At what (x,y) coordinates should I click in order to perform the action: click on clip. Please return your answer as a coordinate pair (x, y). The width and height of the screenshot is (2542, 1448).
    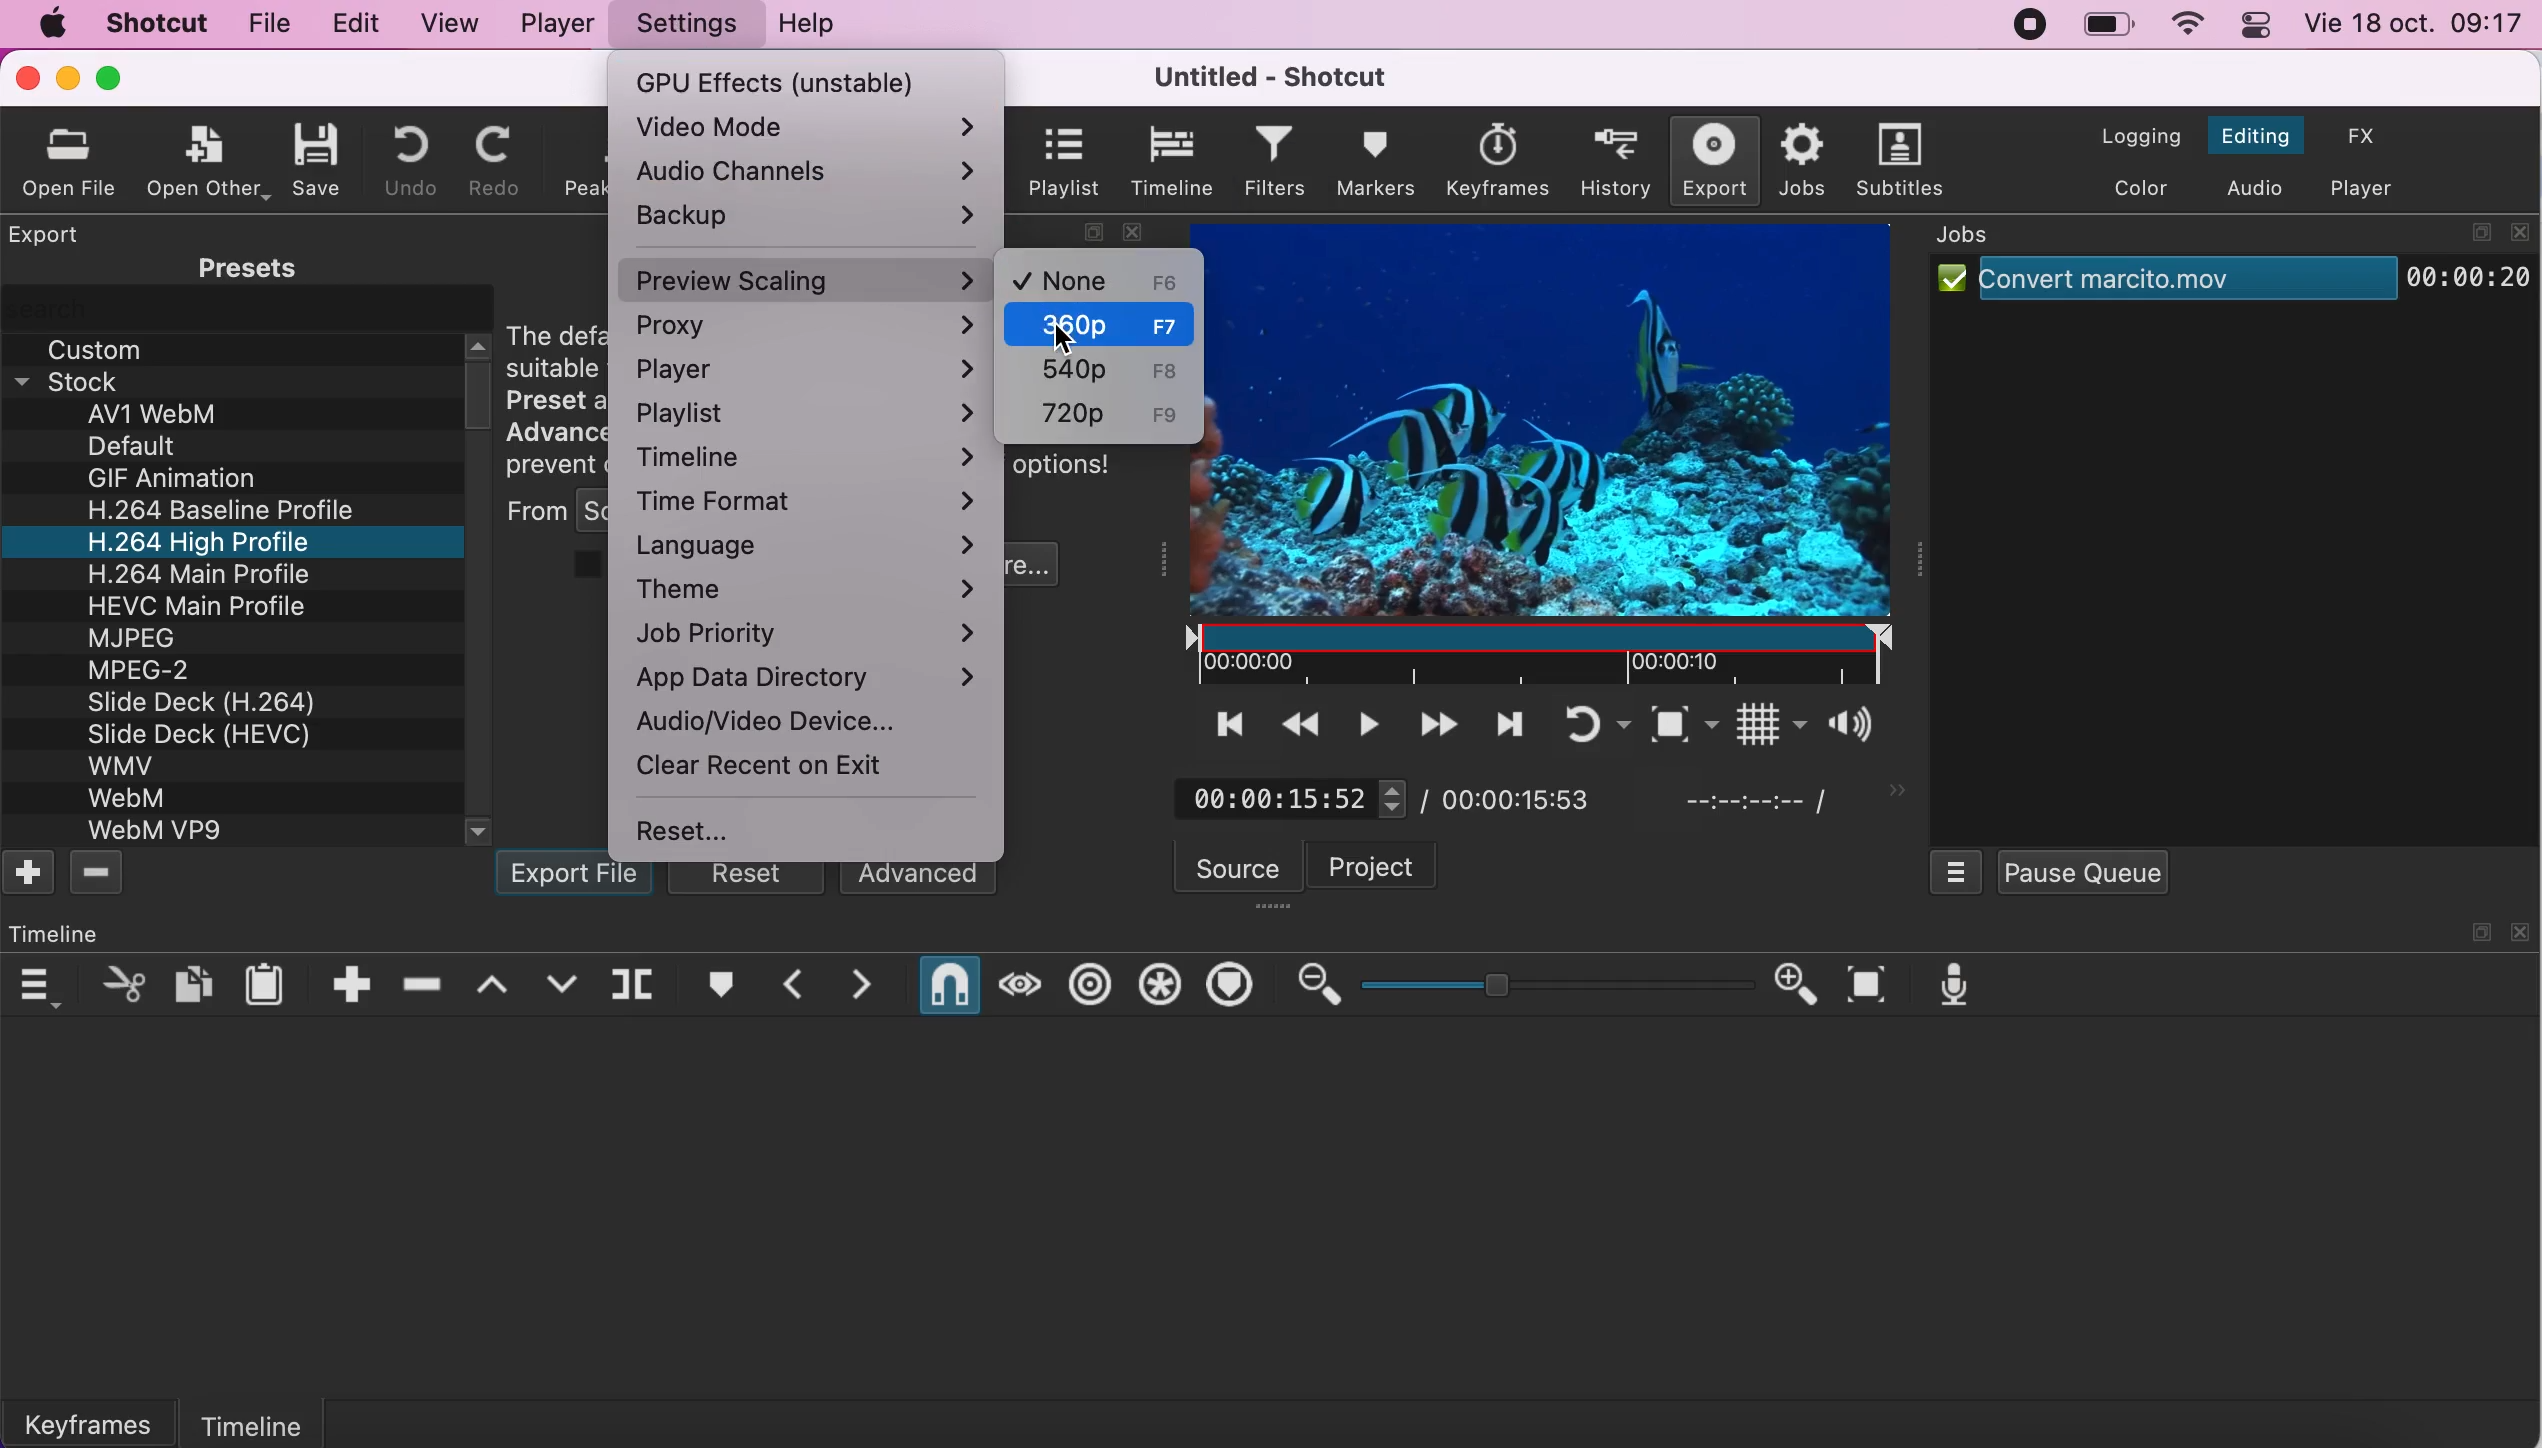
    Looking at the image, I should click on (1563, 451).